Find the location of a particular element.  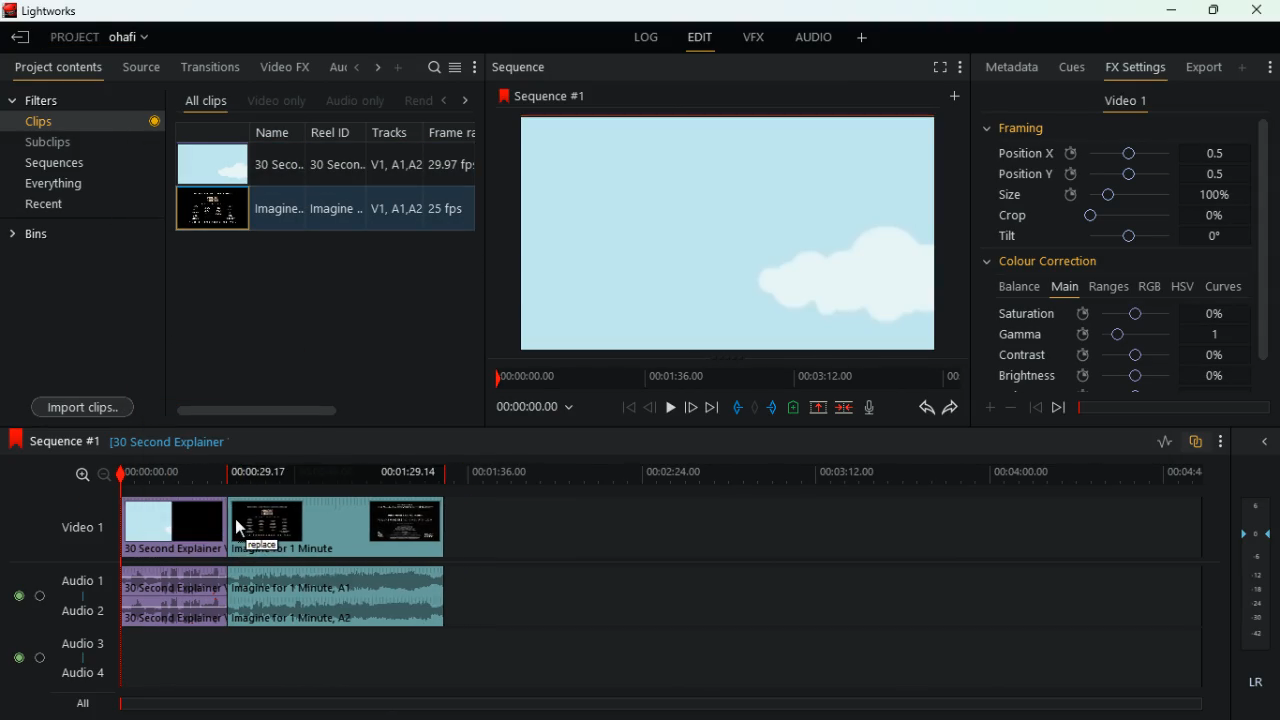

maximize is located at coordinates (1215, 10).